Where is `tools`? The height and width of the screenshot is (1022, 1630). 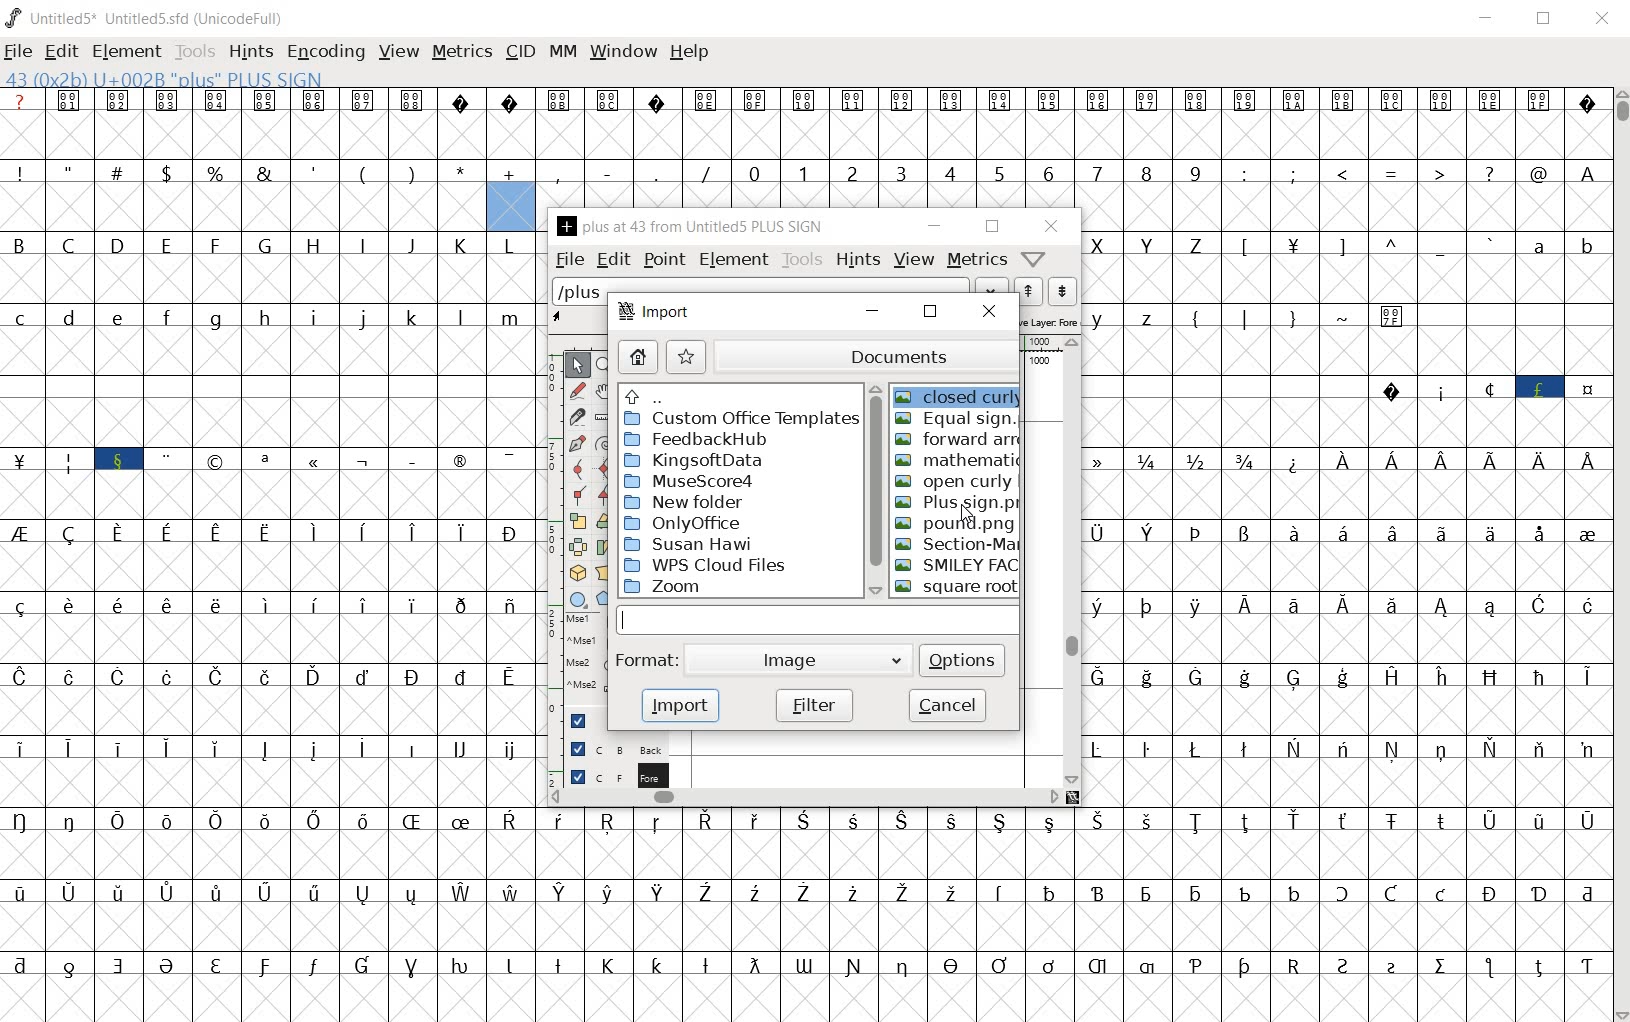 tools is located at coordinates (193, 50).